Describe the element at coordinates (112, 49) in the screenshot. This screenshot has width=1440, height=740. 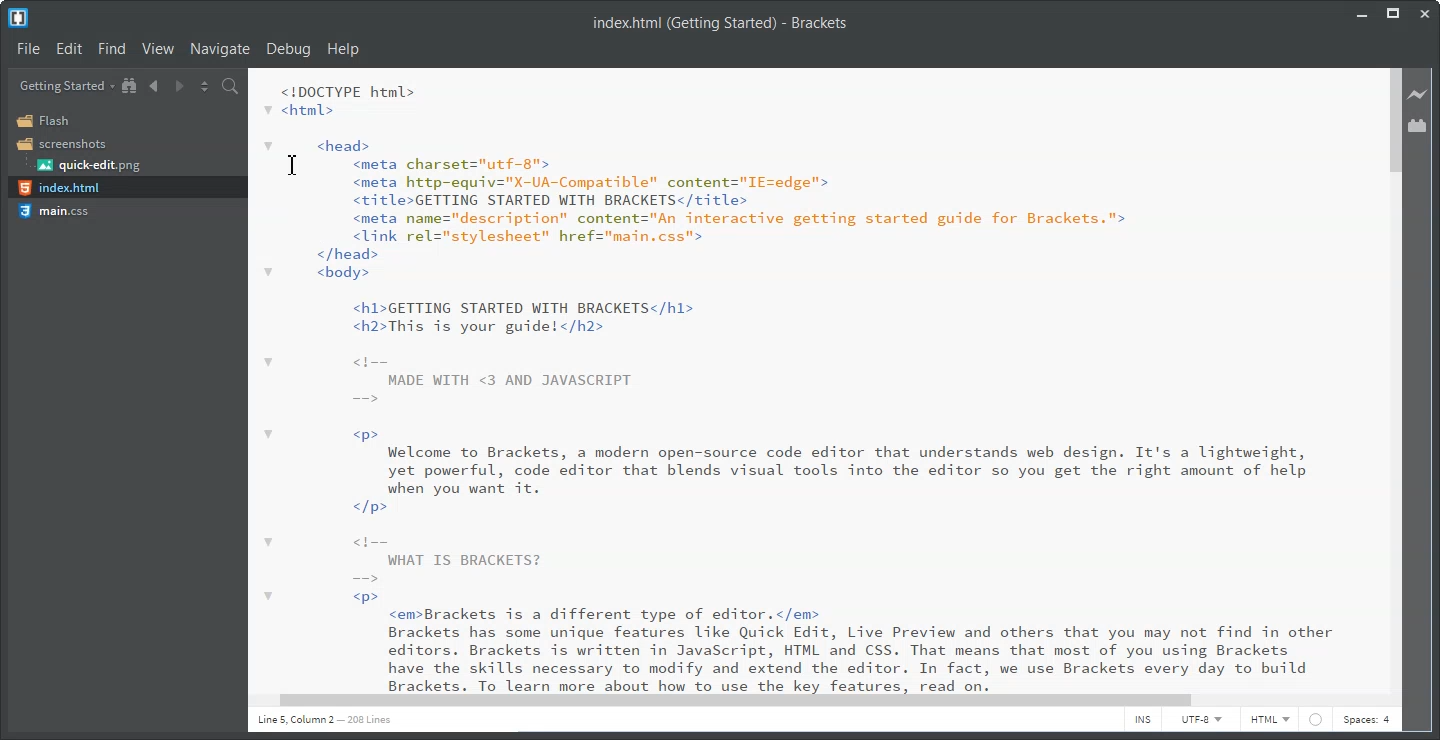
I see `Find` at that location.